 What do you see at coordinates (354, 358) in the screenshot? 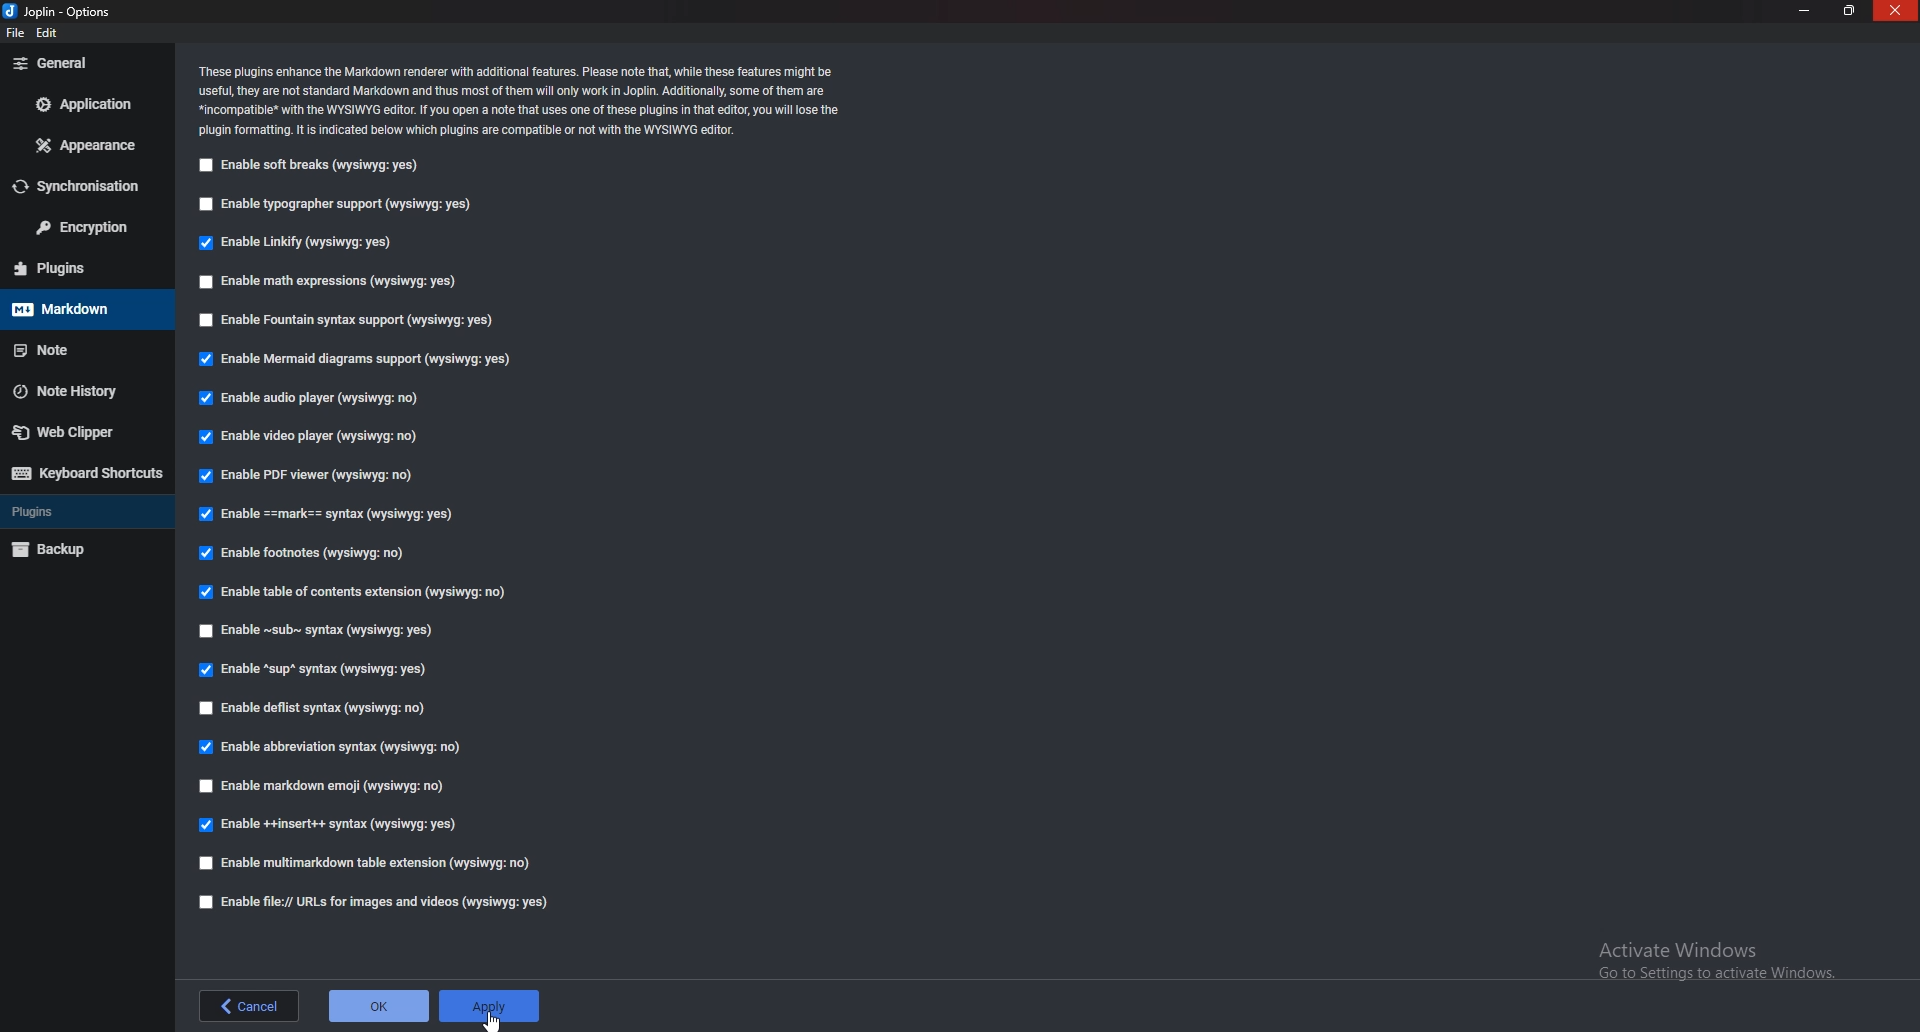
I see `Enable Mermaid diagrams` at bounding box center [354, 358].